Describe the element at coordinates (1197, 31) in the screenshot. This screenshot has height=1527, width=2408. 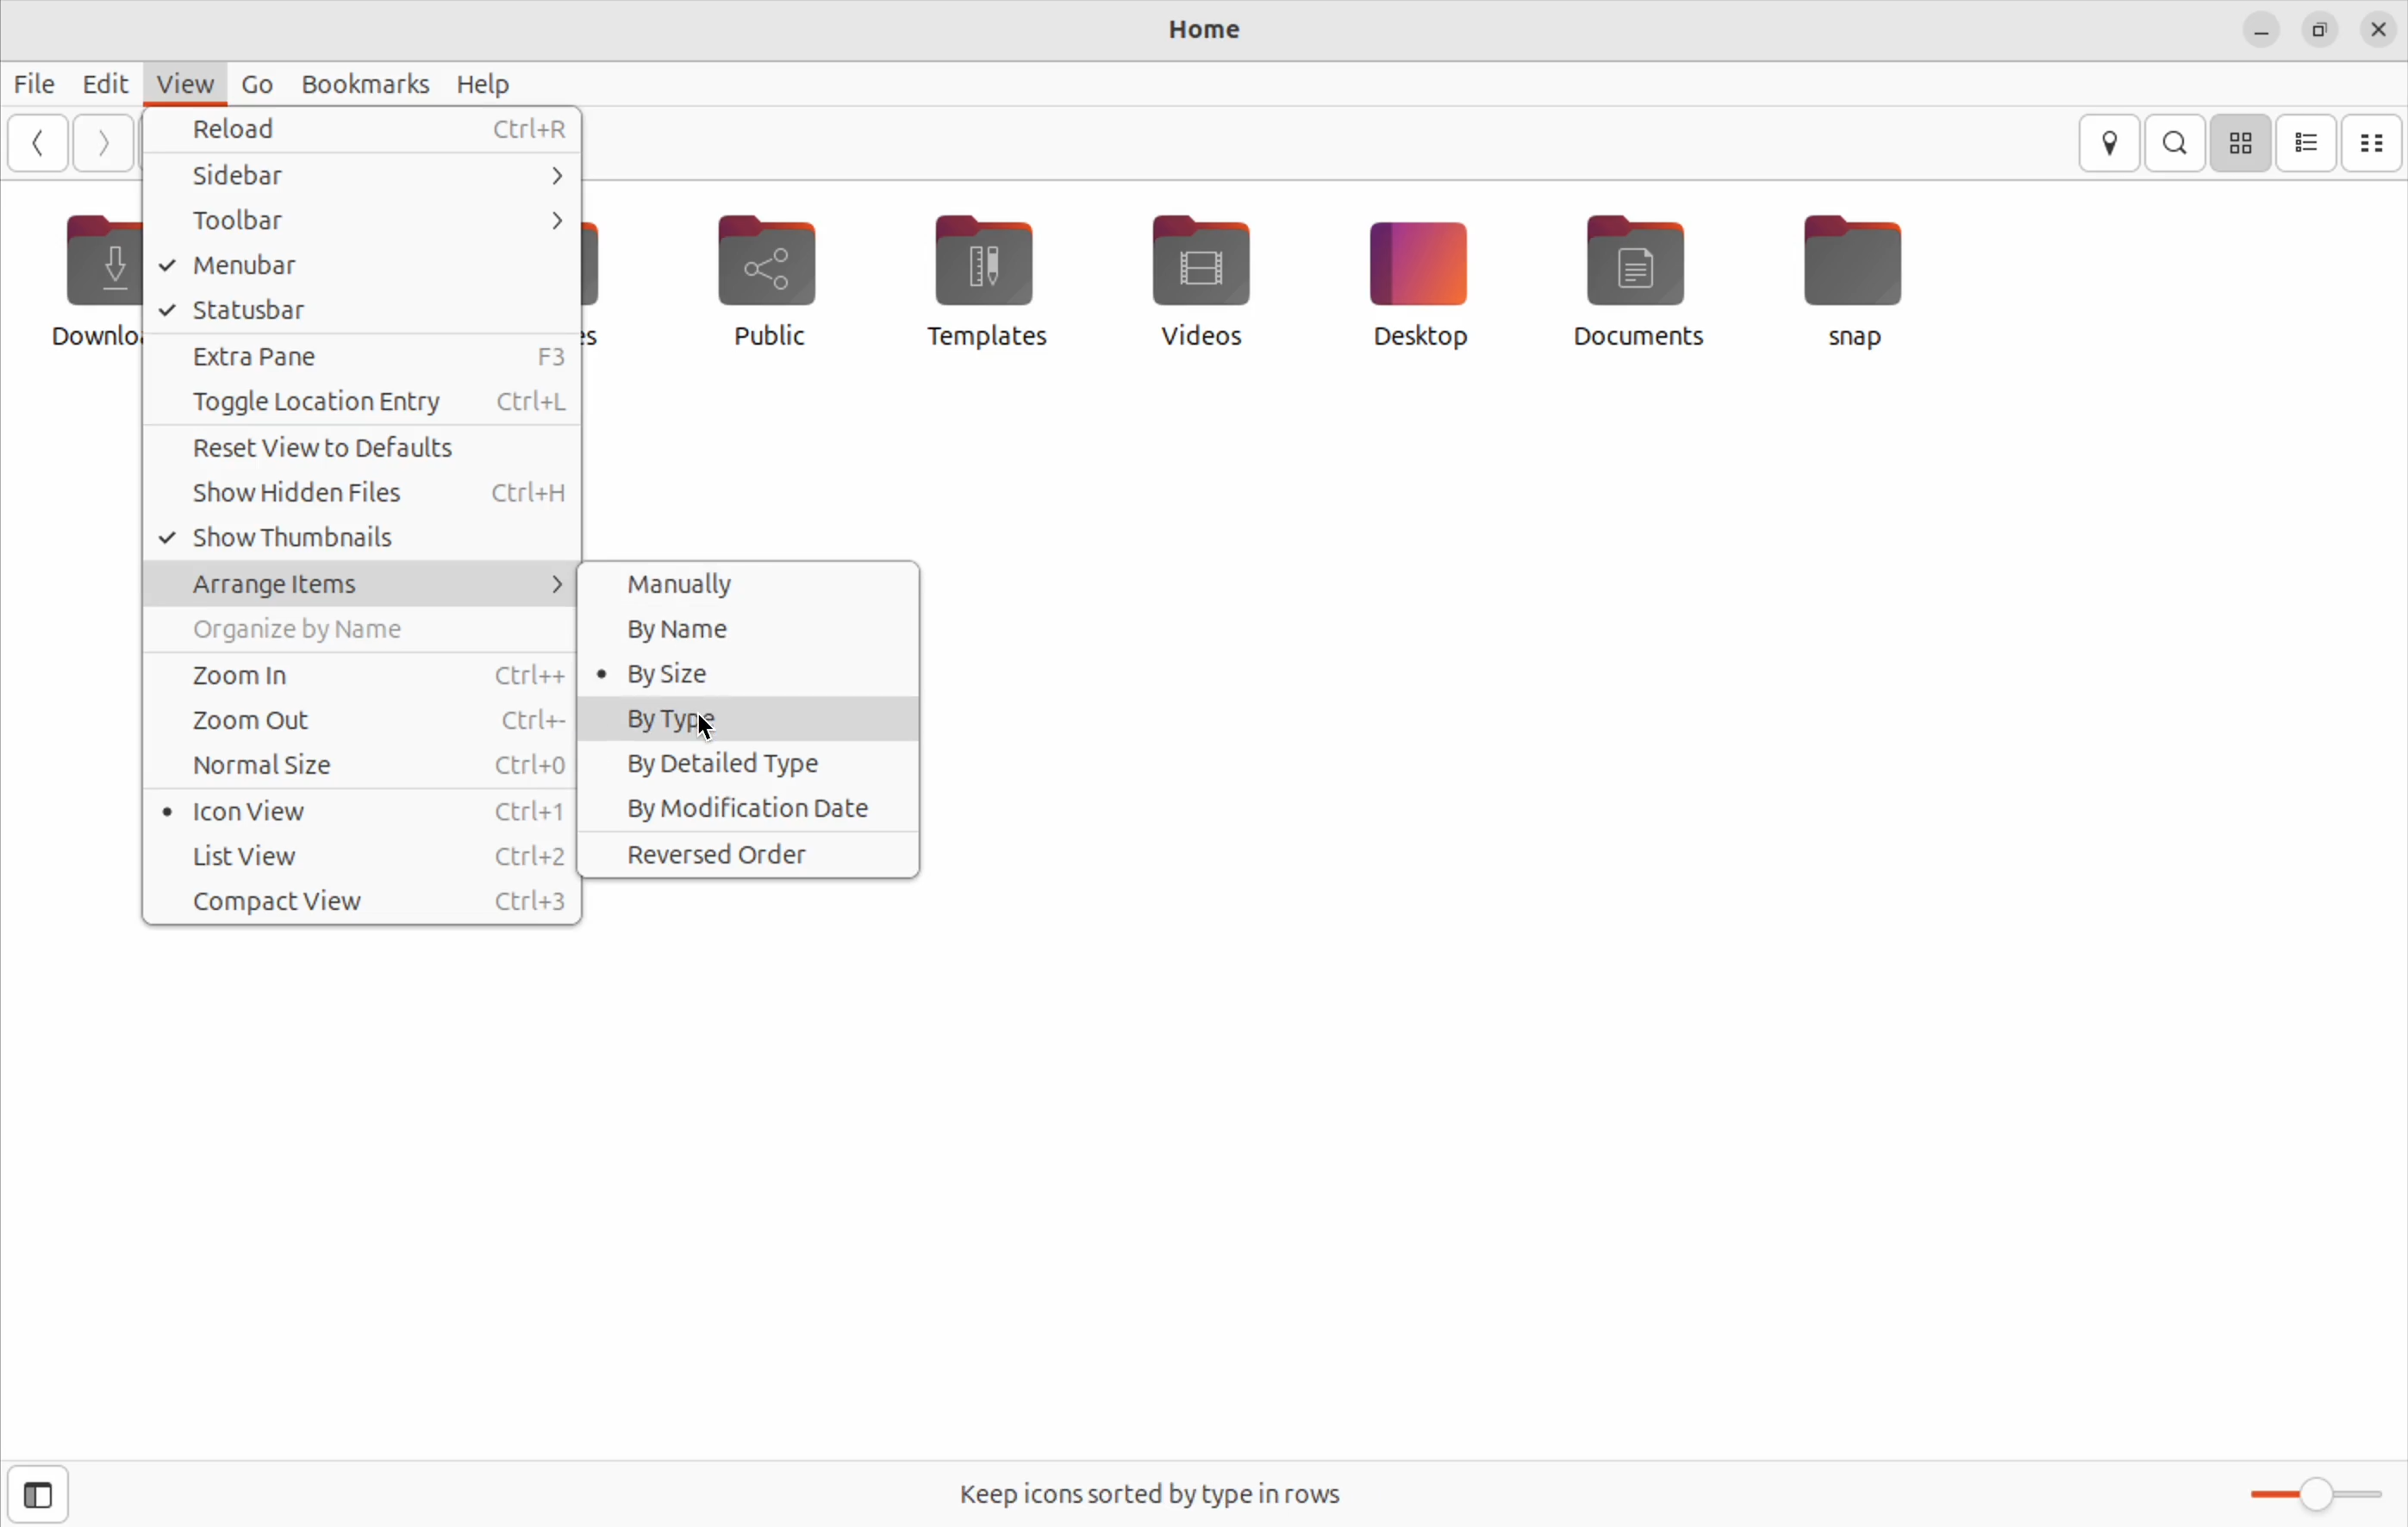
I see `home` at that location.